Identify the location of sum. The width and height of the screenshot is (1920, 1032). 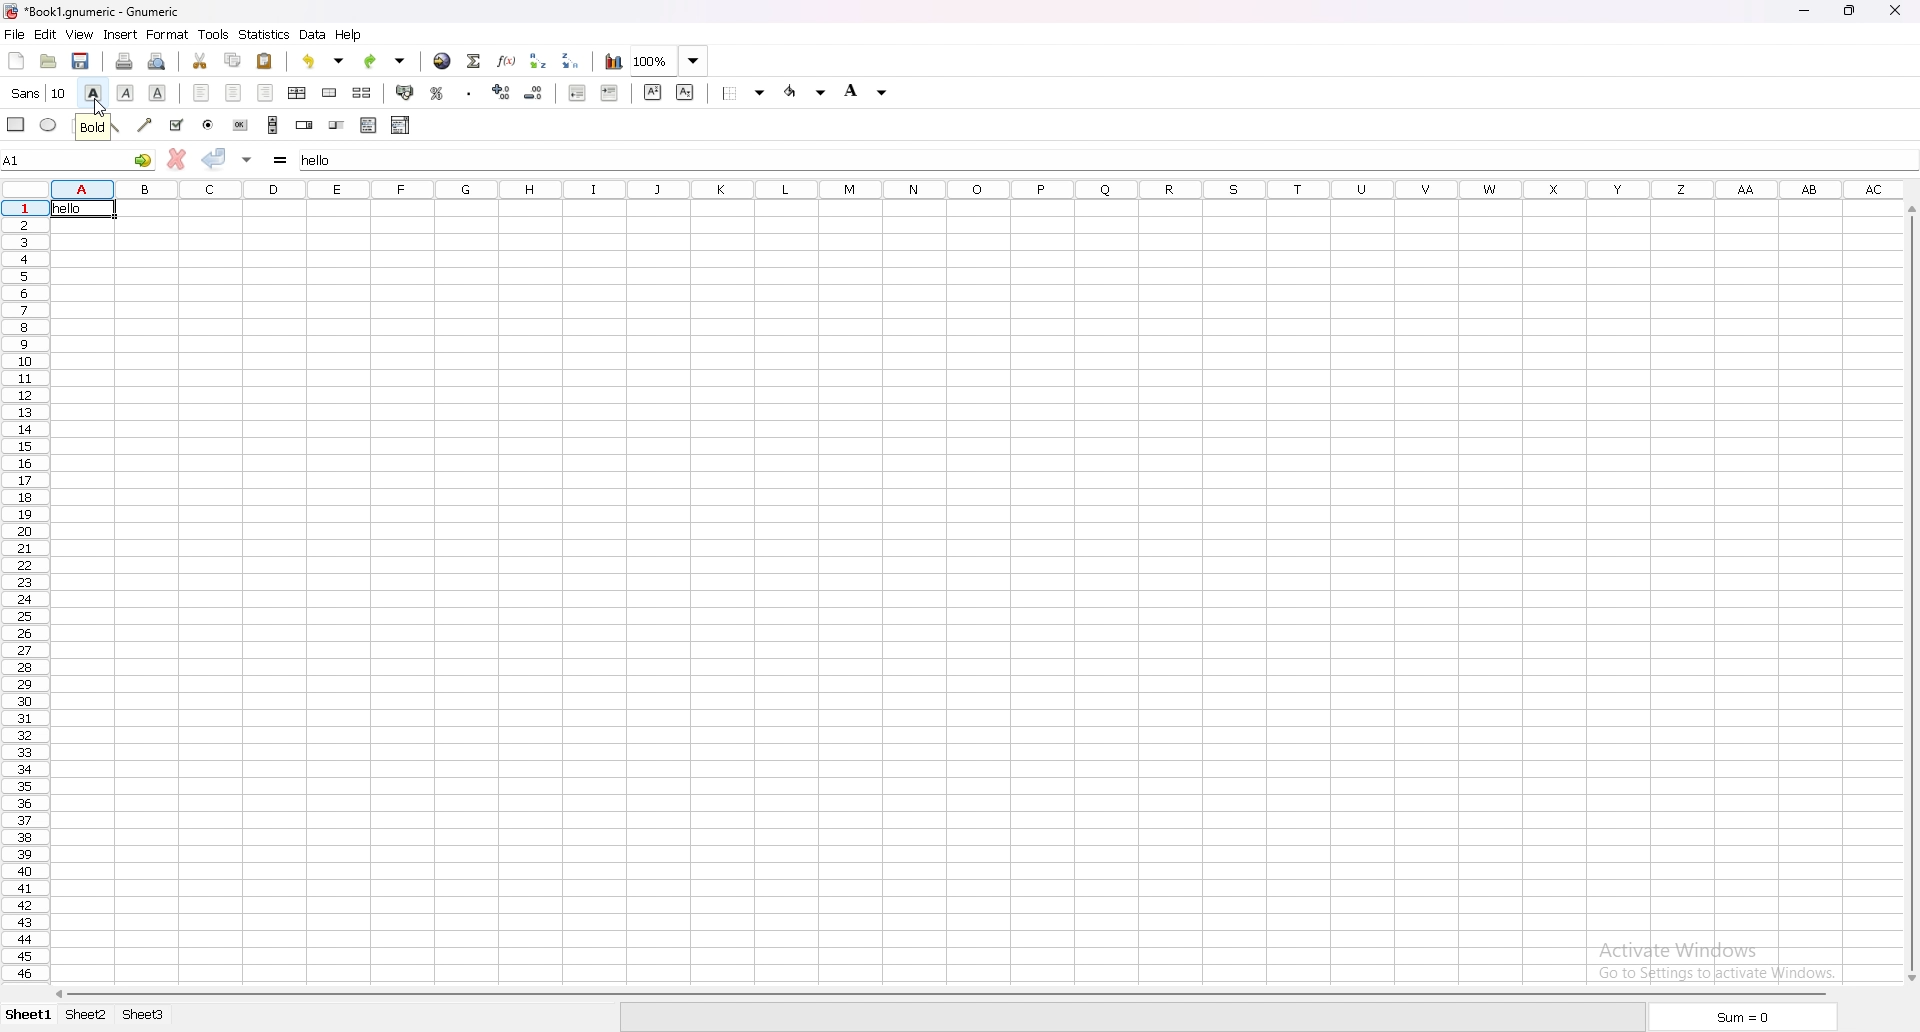
(1745, 1015).